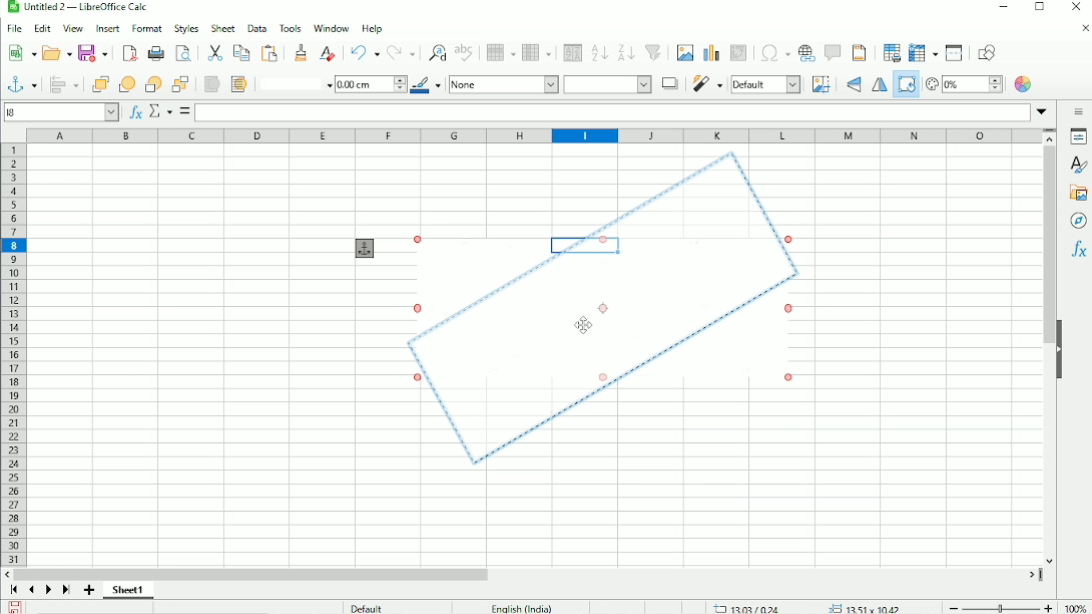 The width and height of the screenshot is (1092, 614). Describe the element at coordinates (96, 84) in the screenshot. I see `Bring to front` at that location.